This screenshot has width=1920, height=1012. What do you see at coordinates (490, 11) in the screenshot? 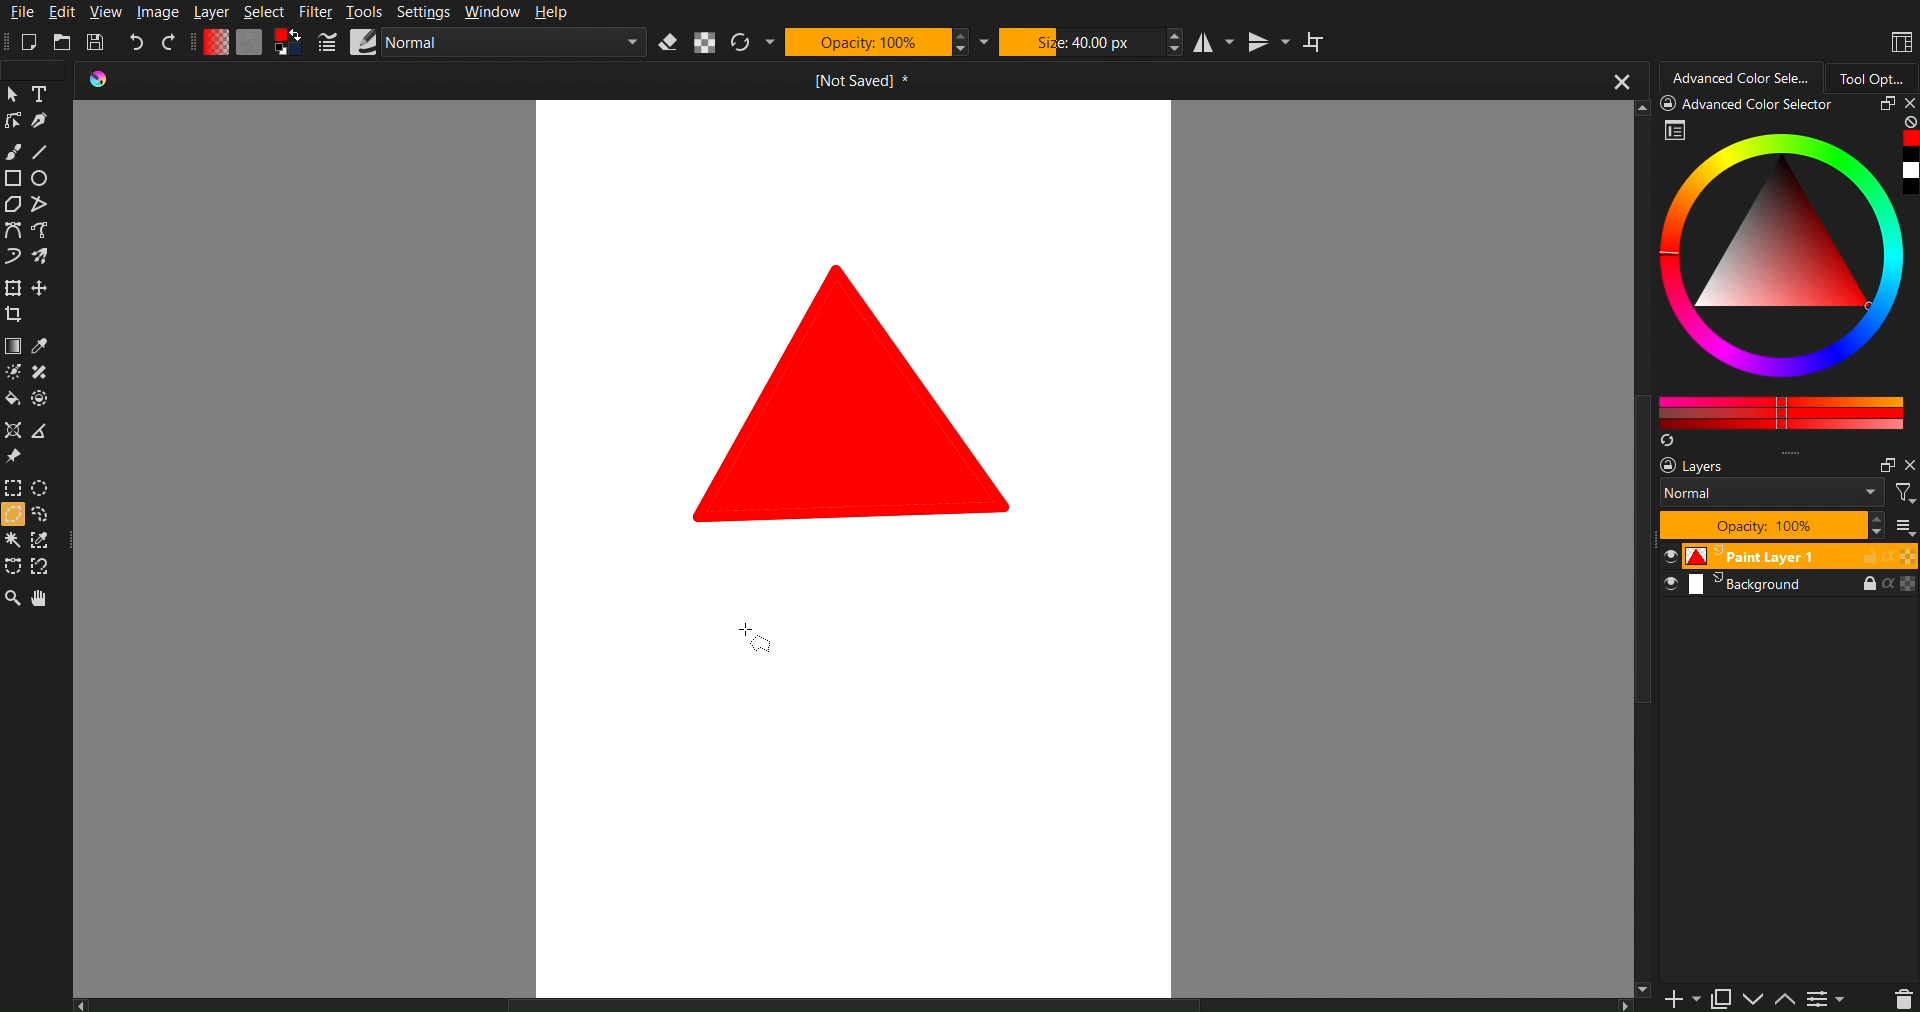
I see `Window` at bounding box center [490, 11].